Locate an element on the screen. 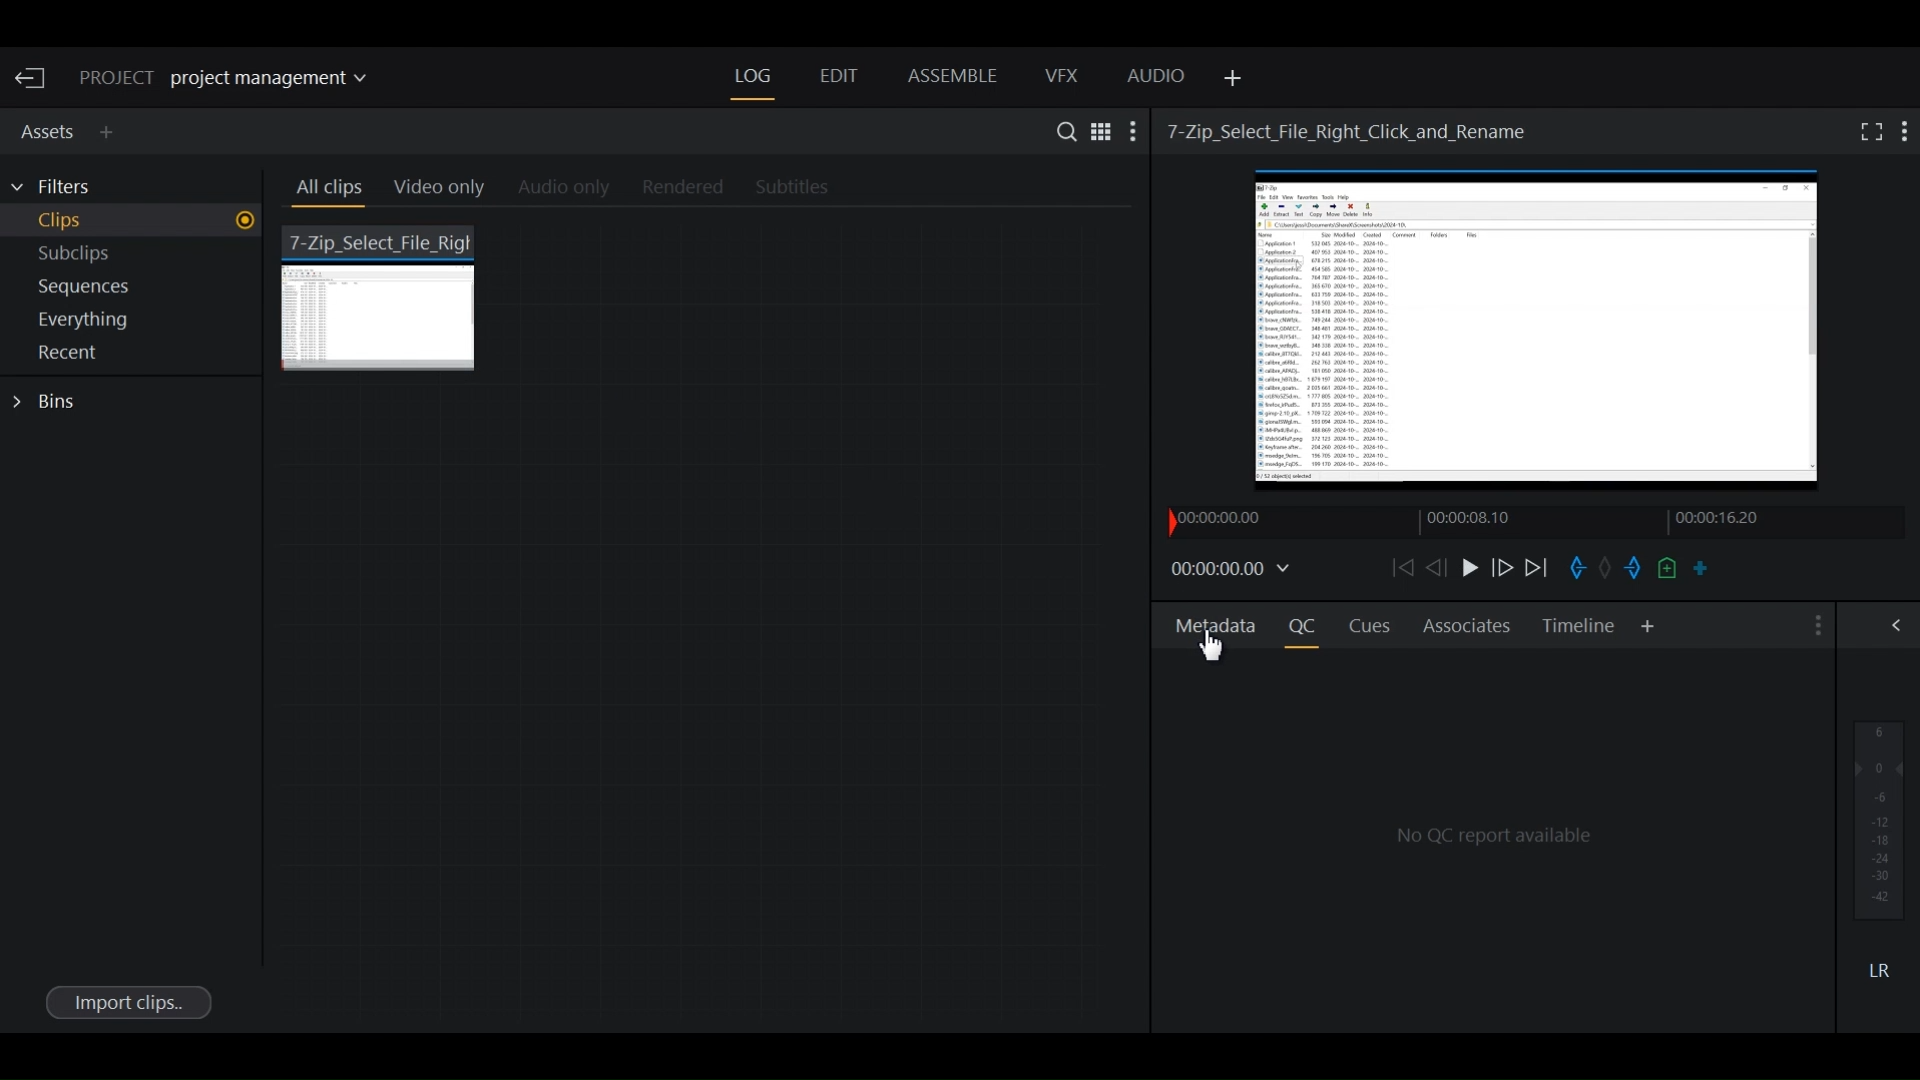 The width and height of the screenshot is (1920, 1080). Timeline is located at coordinates (1491, 521).